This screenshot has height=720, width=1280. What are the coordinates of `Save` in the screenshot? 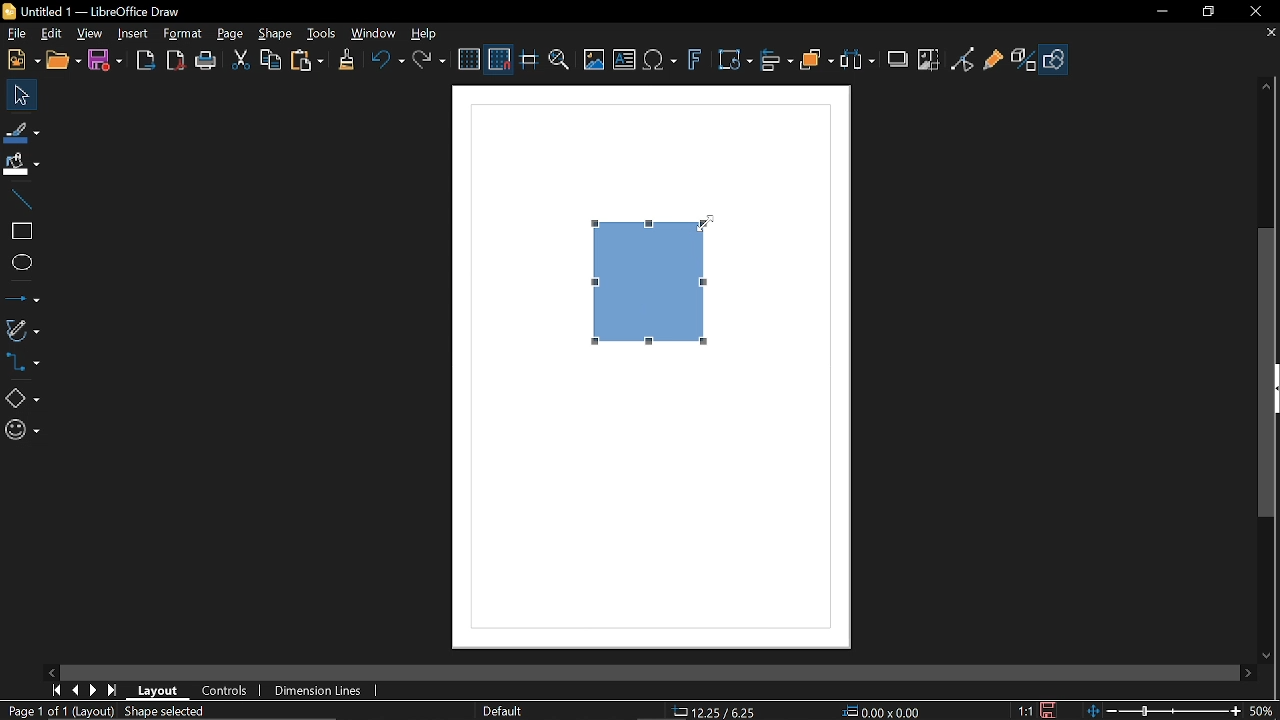 It's located at (108, 59).